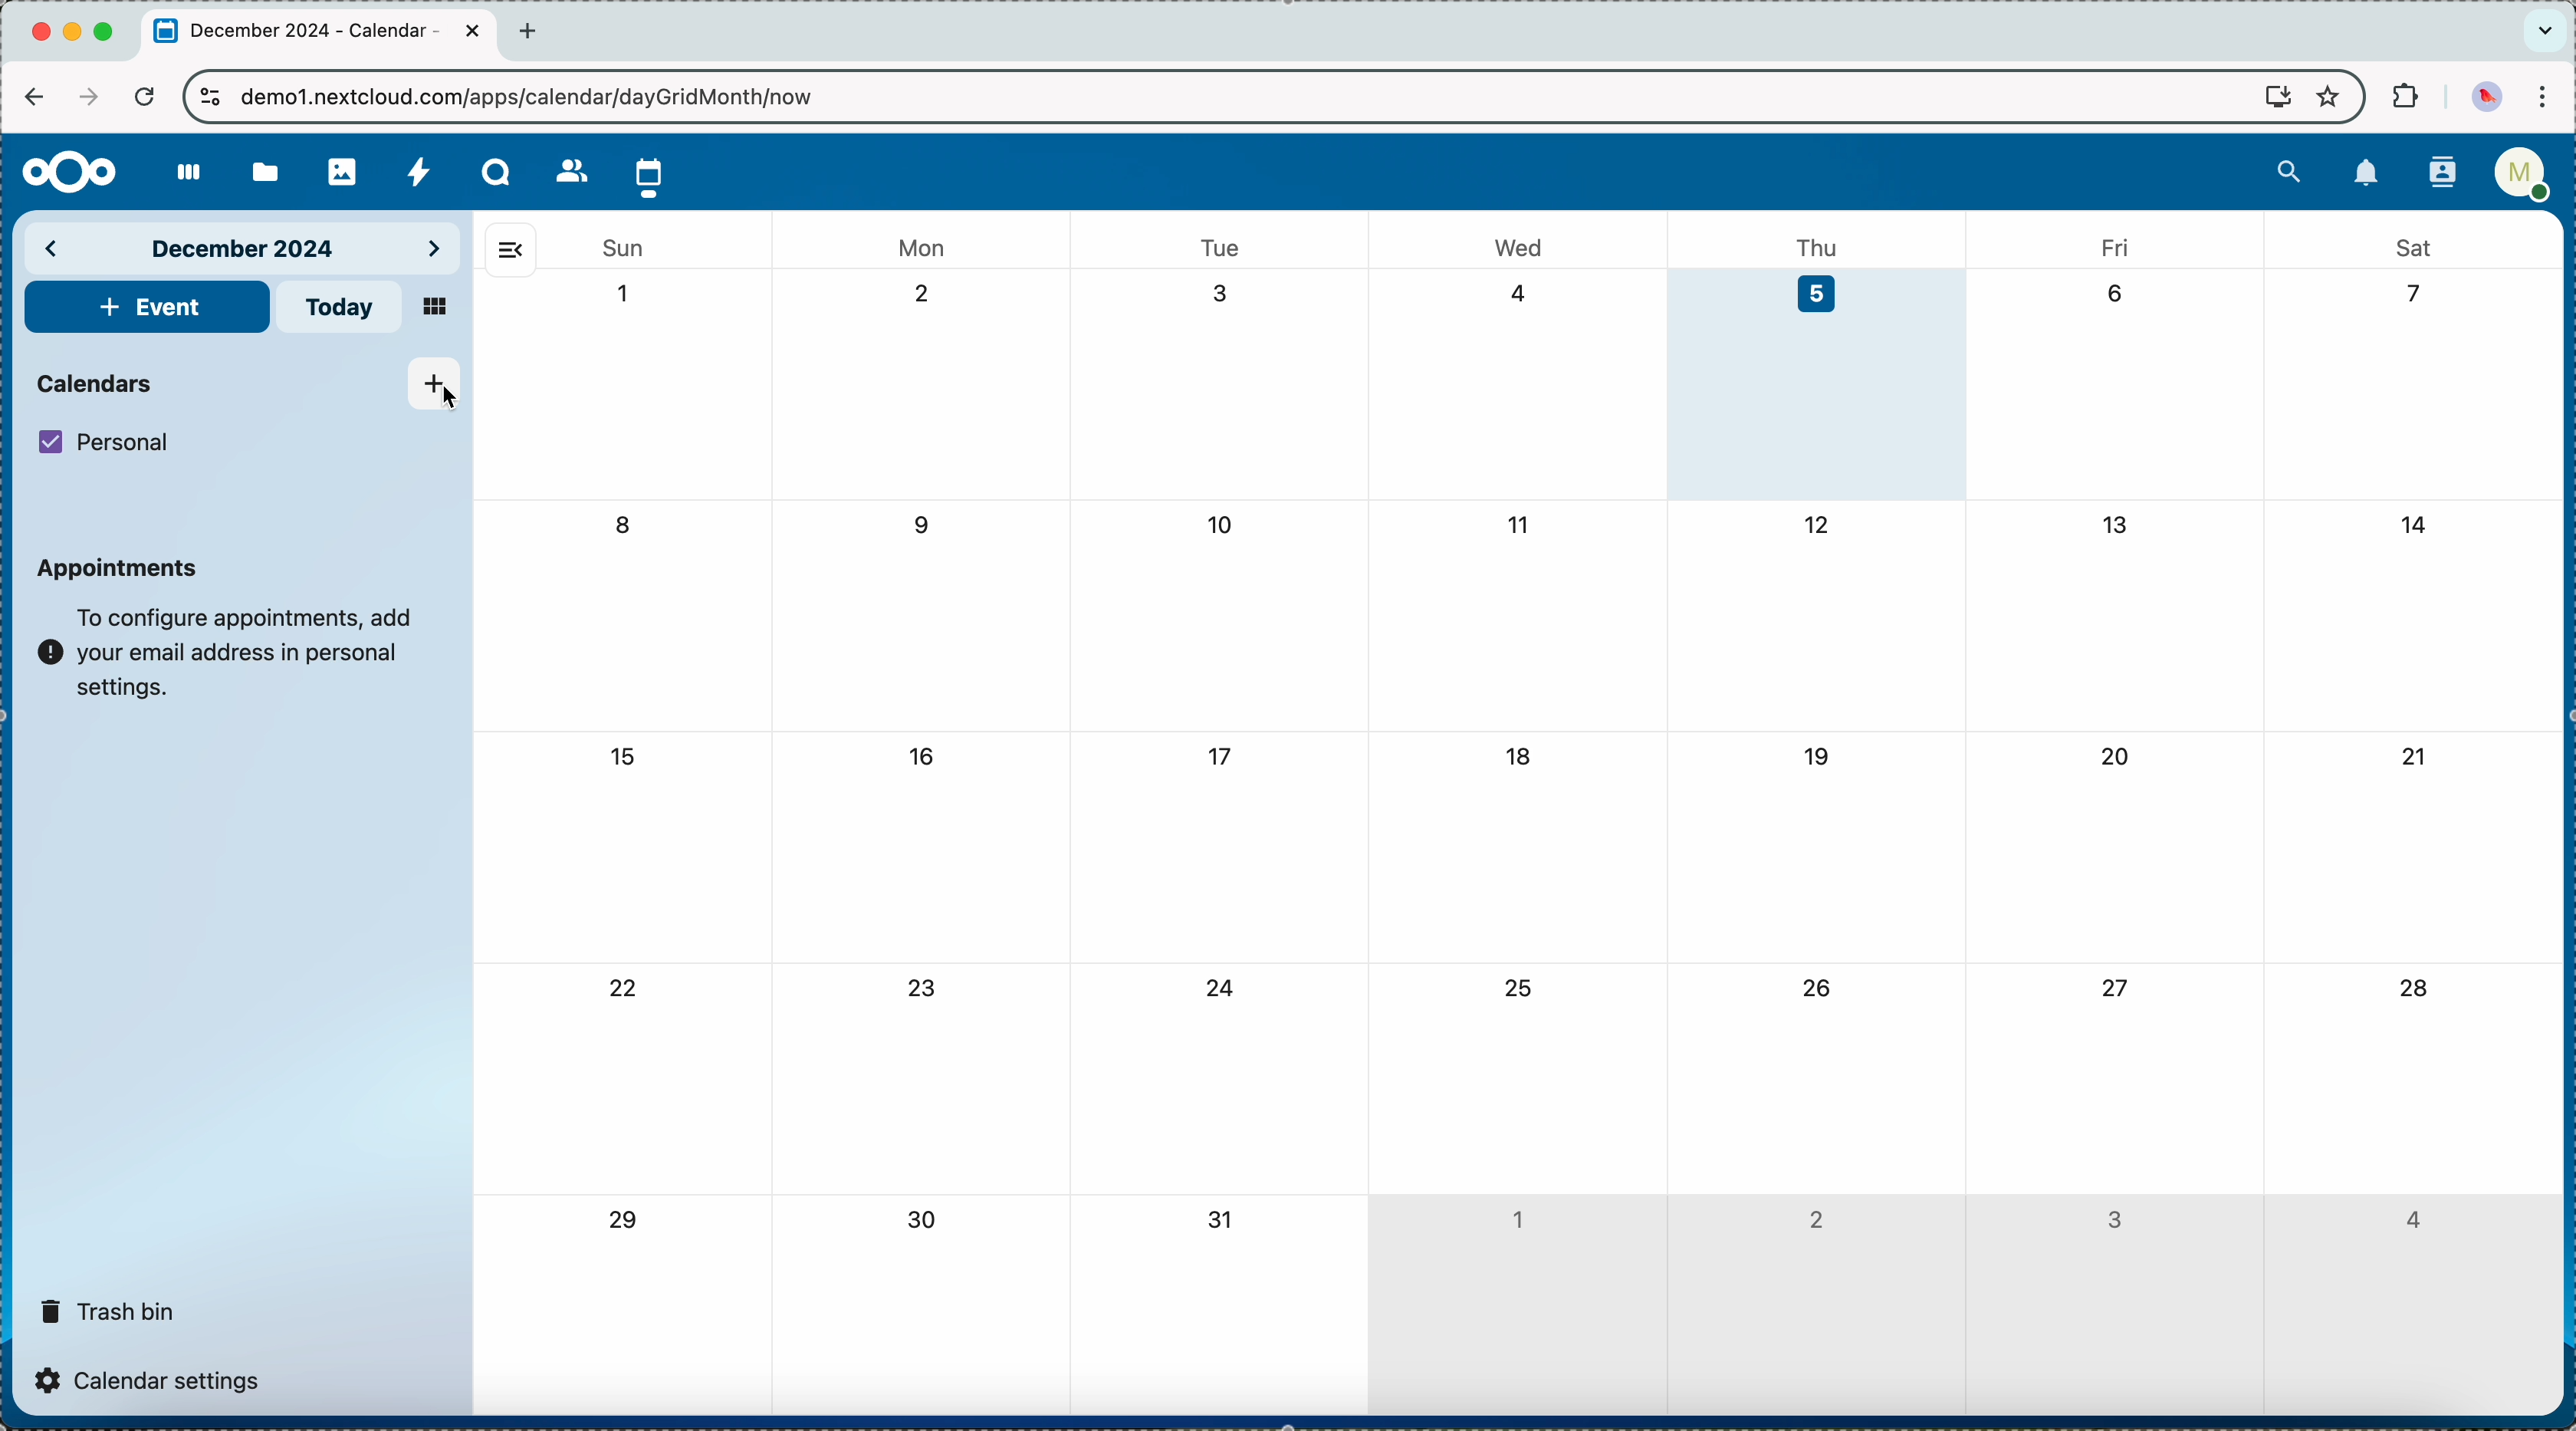 This screenshot has width=2576, height=1431. Describe the element at coordinates (650, 174) in the screenshot. I see `click on calendar` at that location.